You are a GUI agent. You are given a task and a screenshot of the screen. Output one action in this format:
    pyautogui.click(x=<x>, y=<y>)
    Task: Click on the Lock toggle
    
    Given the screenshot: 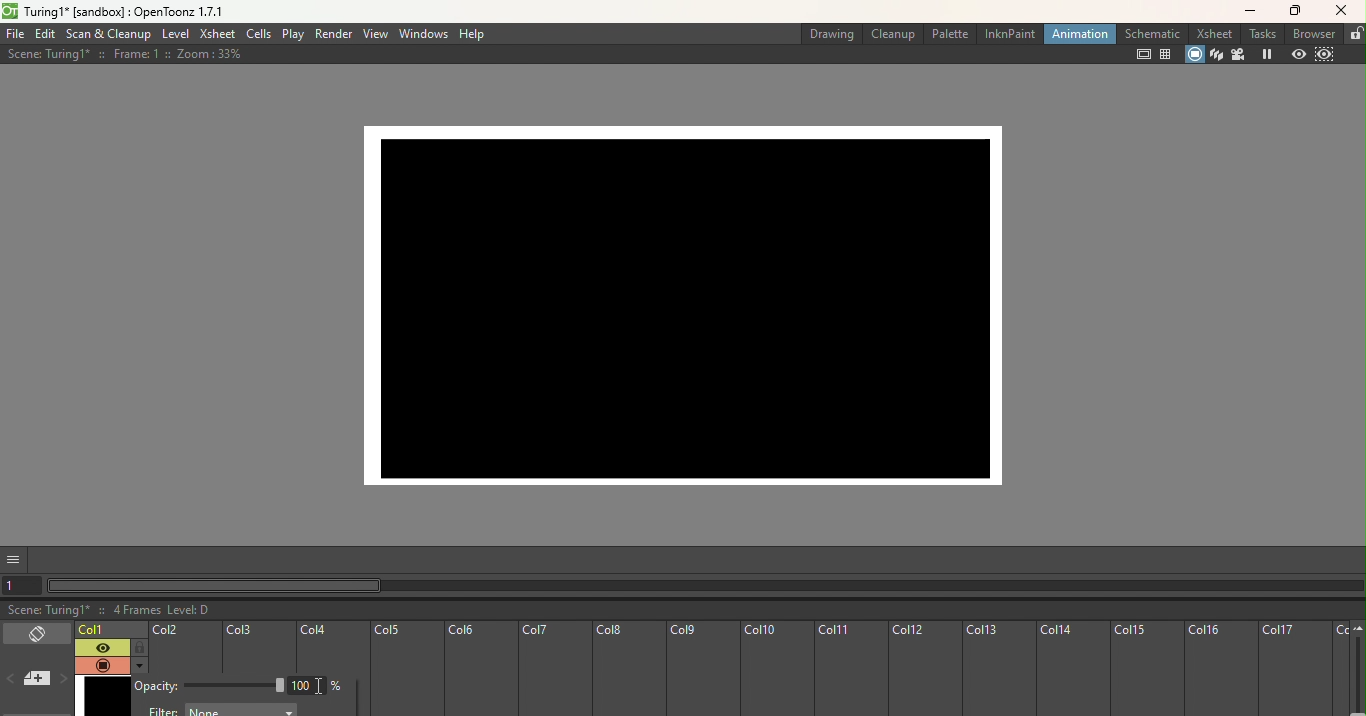 What is the action you would take?
    pyautogui.click(x=137, y=647)
    